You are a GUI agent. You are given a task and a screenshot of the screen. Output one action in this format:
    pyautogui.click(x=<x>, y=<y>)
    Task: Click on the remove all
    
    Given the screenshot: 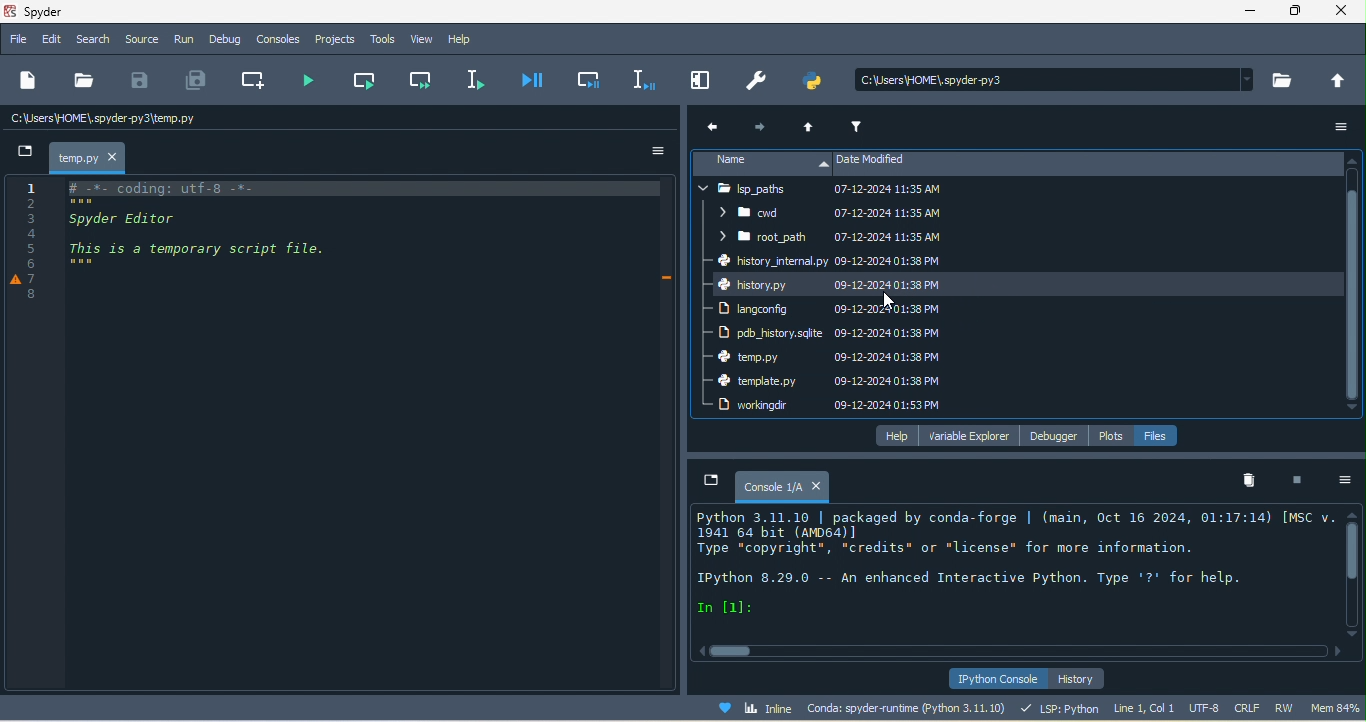 What is the action you would take?
    pyautogui.click(x=1252, y=481)
    